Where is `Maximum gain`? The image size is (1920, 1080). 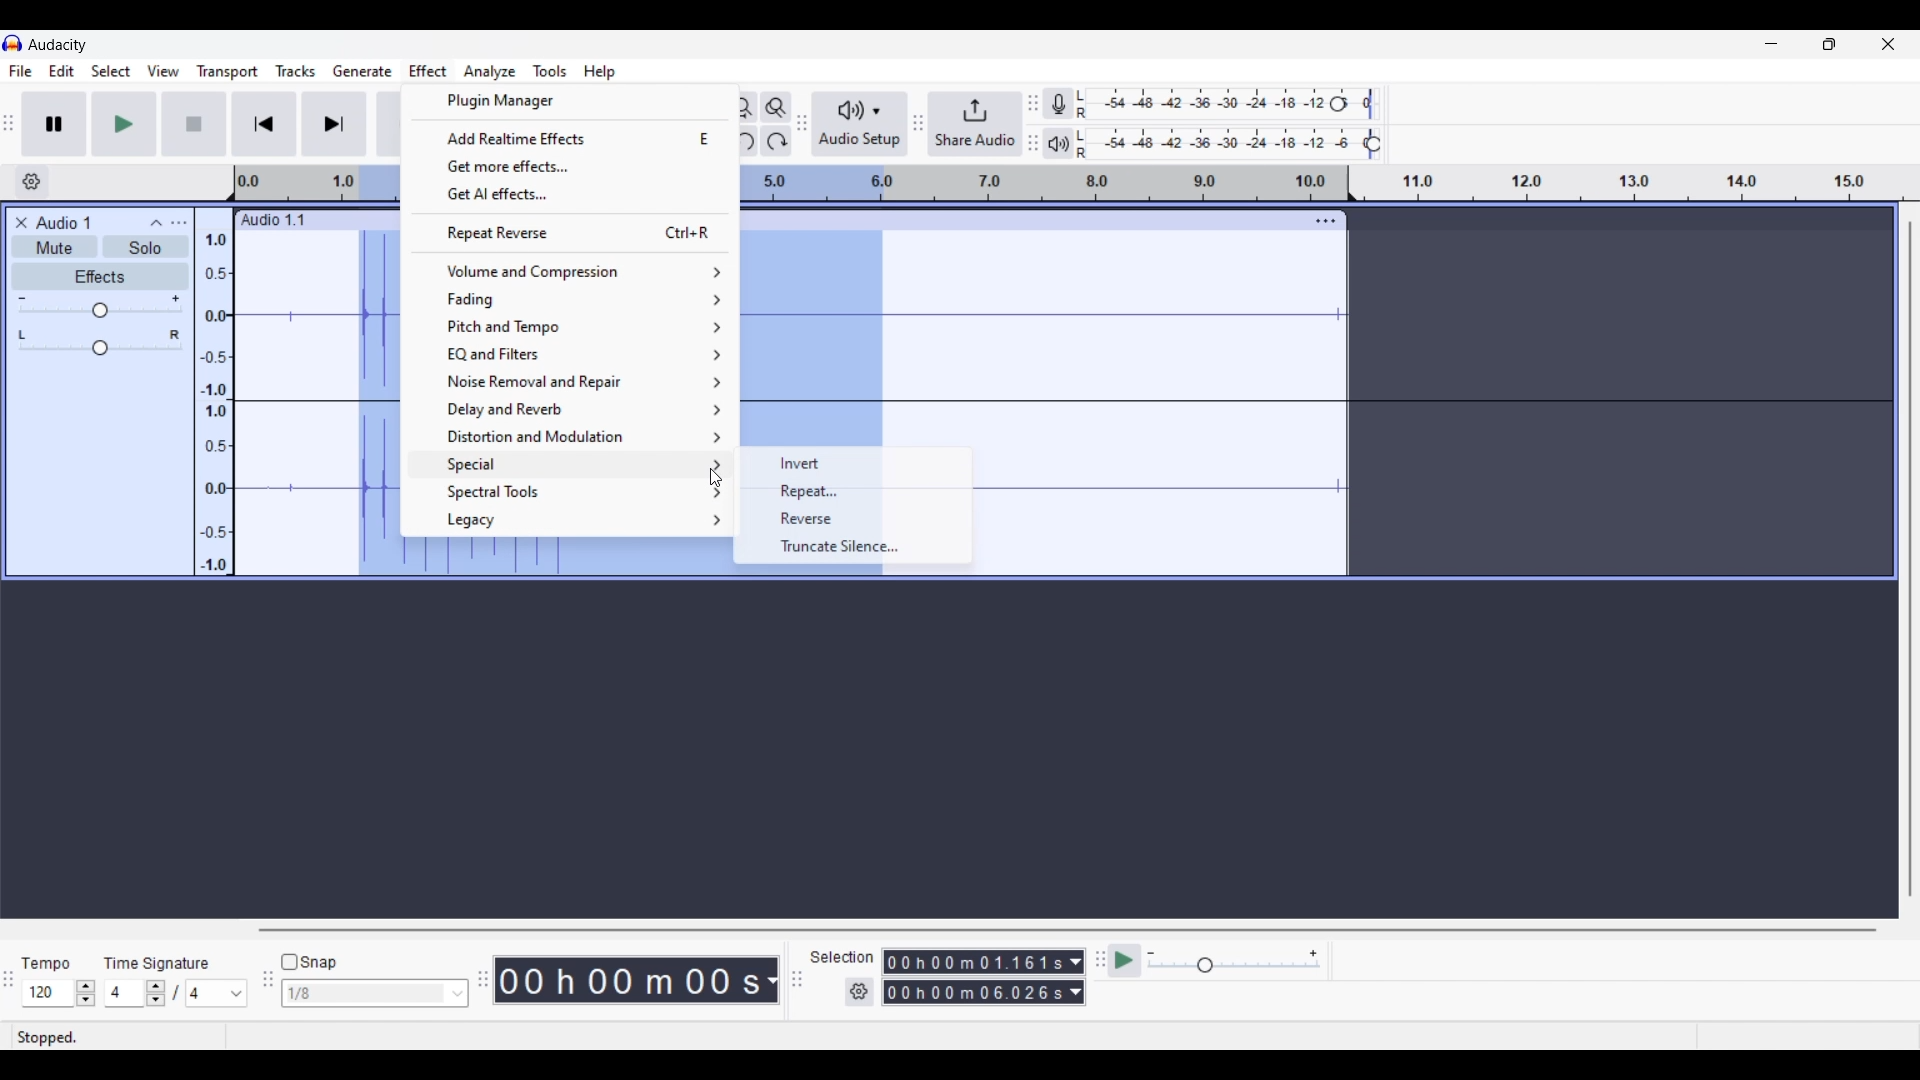 Maximum gain is located at coordinates (175, 298).